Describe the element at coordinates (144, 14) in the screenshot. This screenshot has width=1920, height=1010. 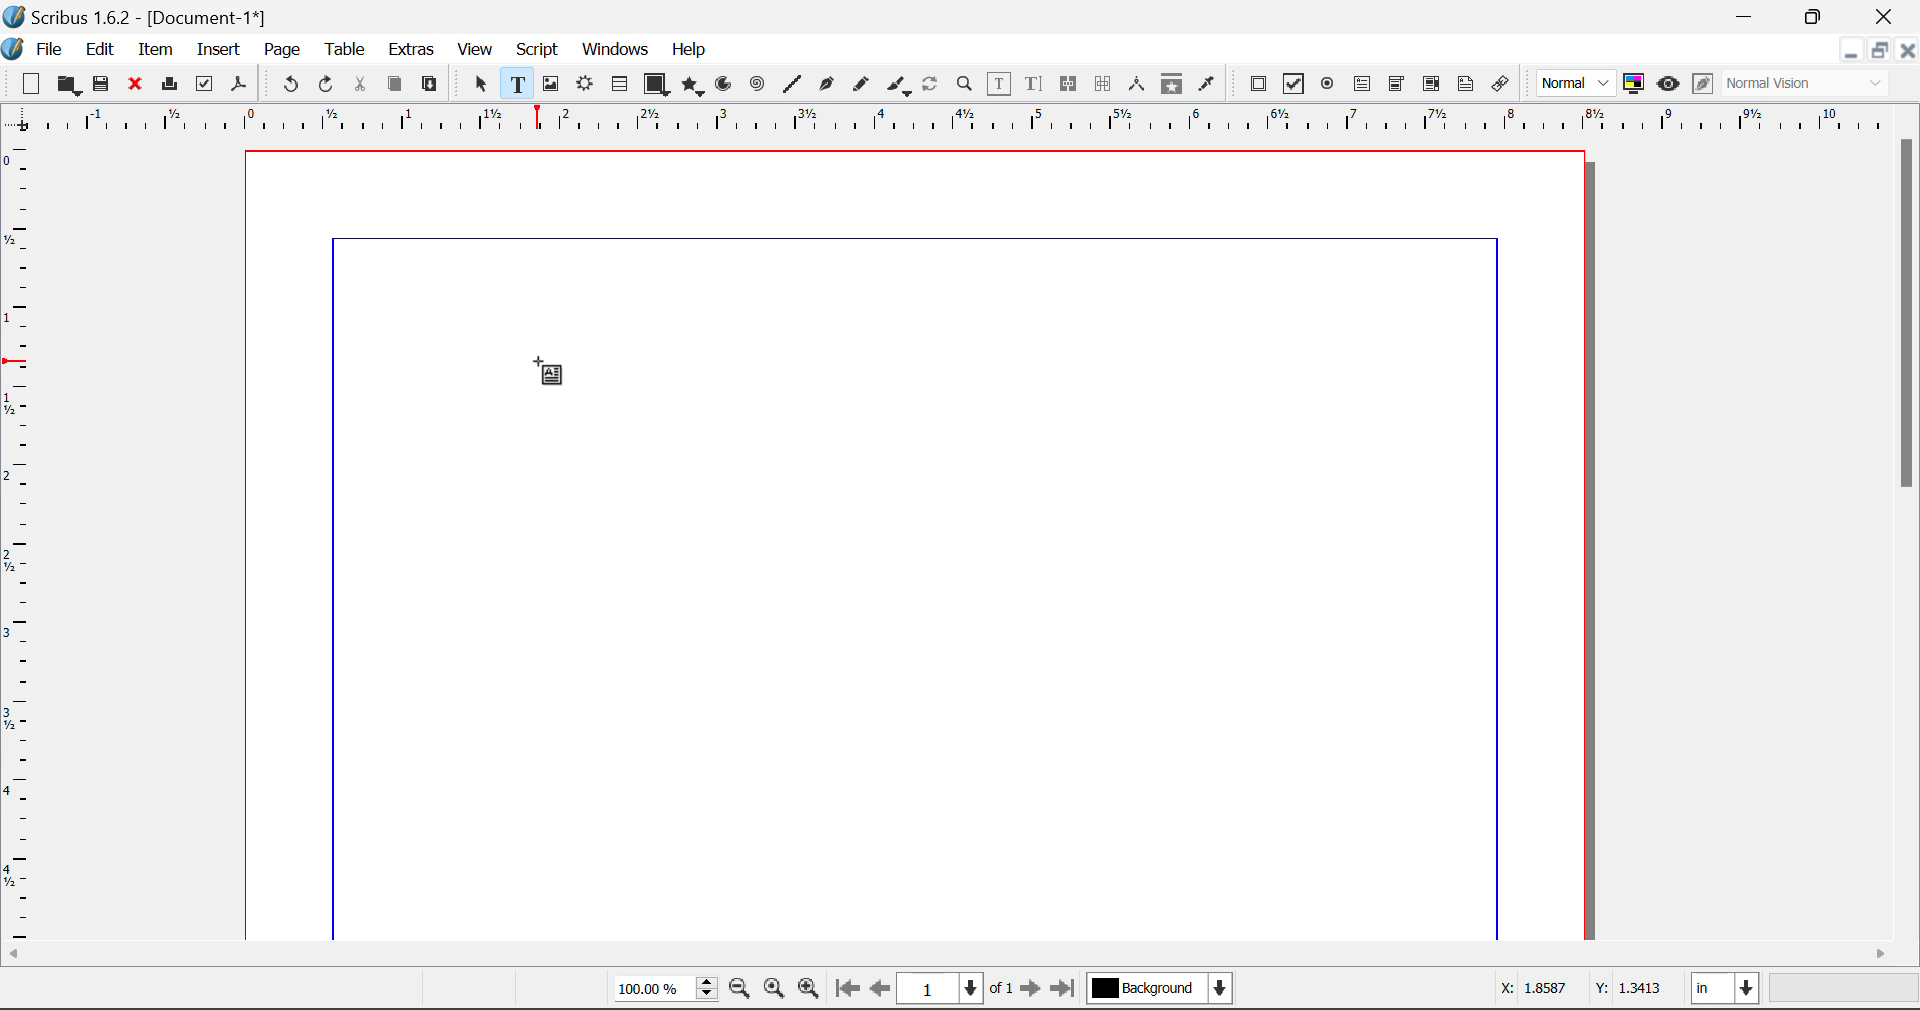
I see `Scribus 1.62 - [Document-1*]` at that location.